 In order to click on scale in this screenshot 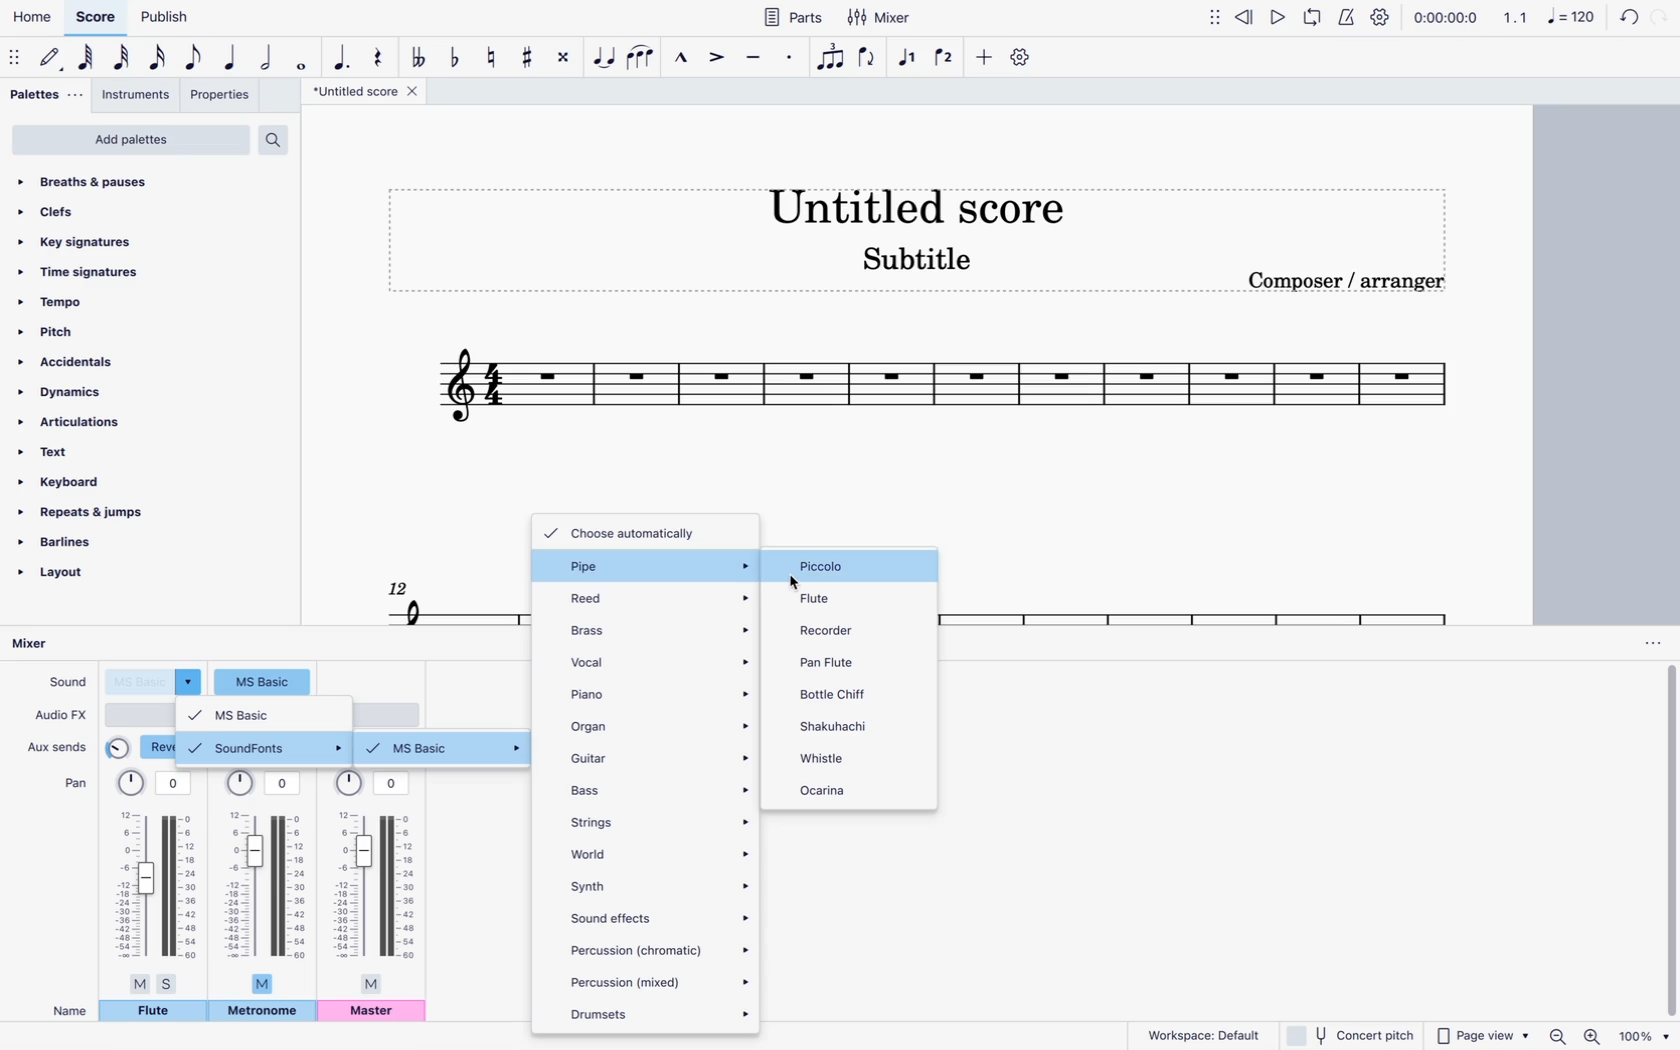, I will do `click(943, 392)`.